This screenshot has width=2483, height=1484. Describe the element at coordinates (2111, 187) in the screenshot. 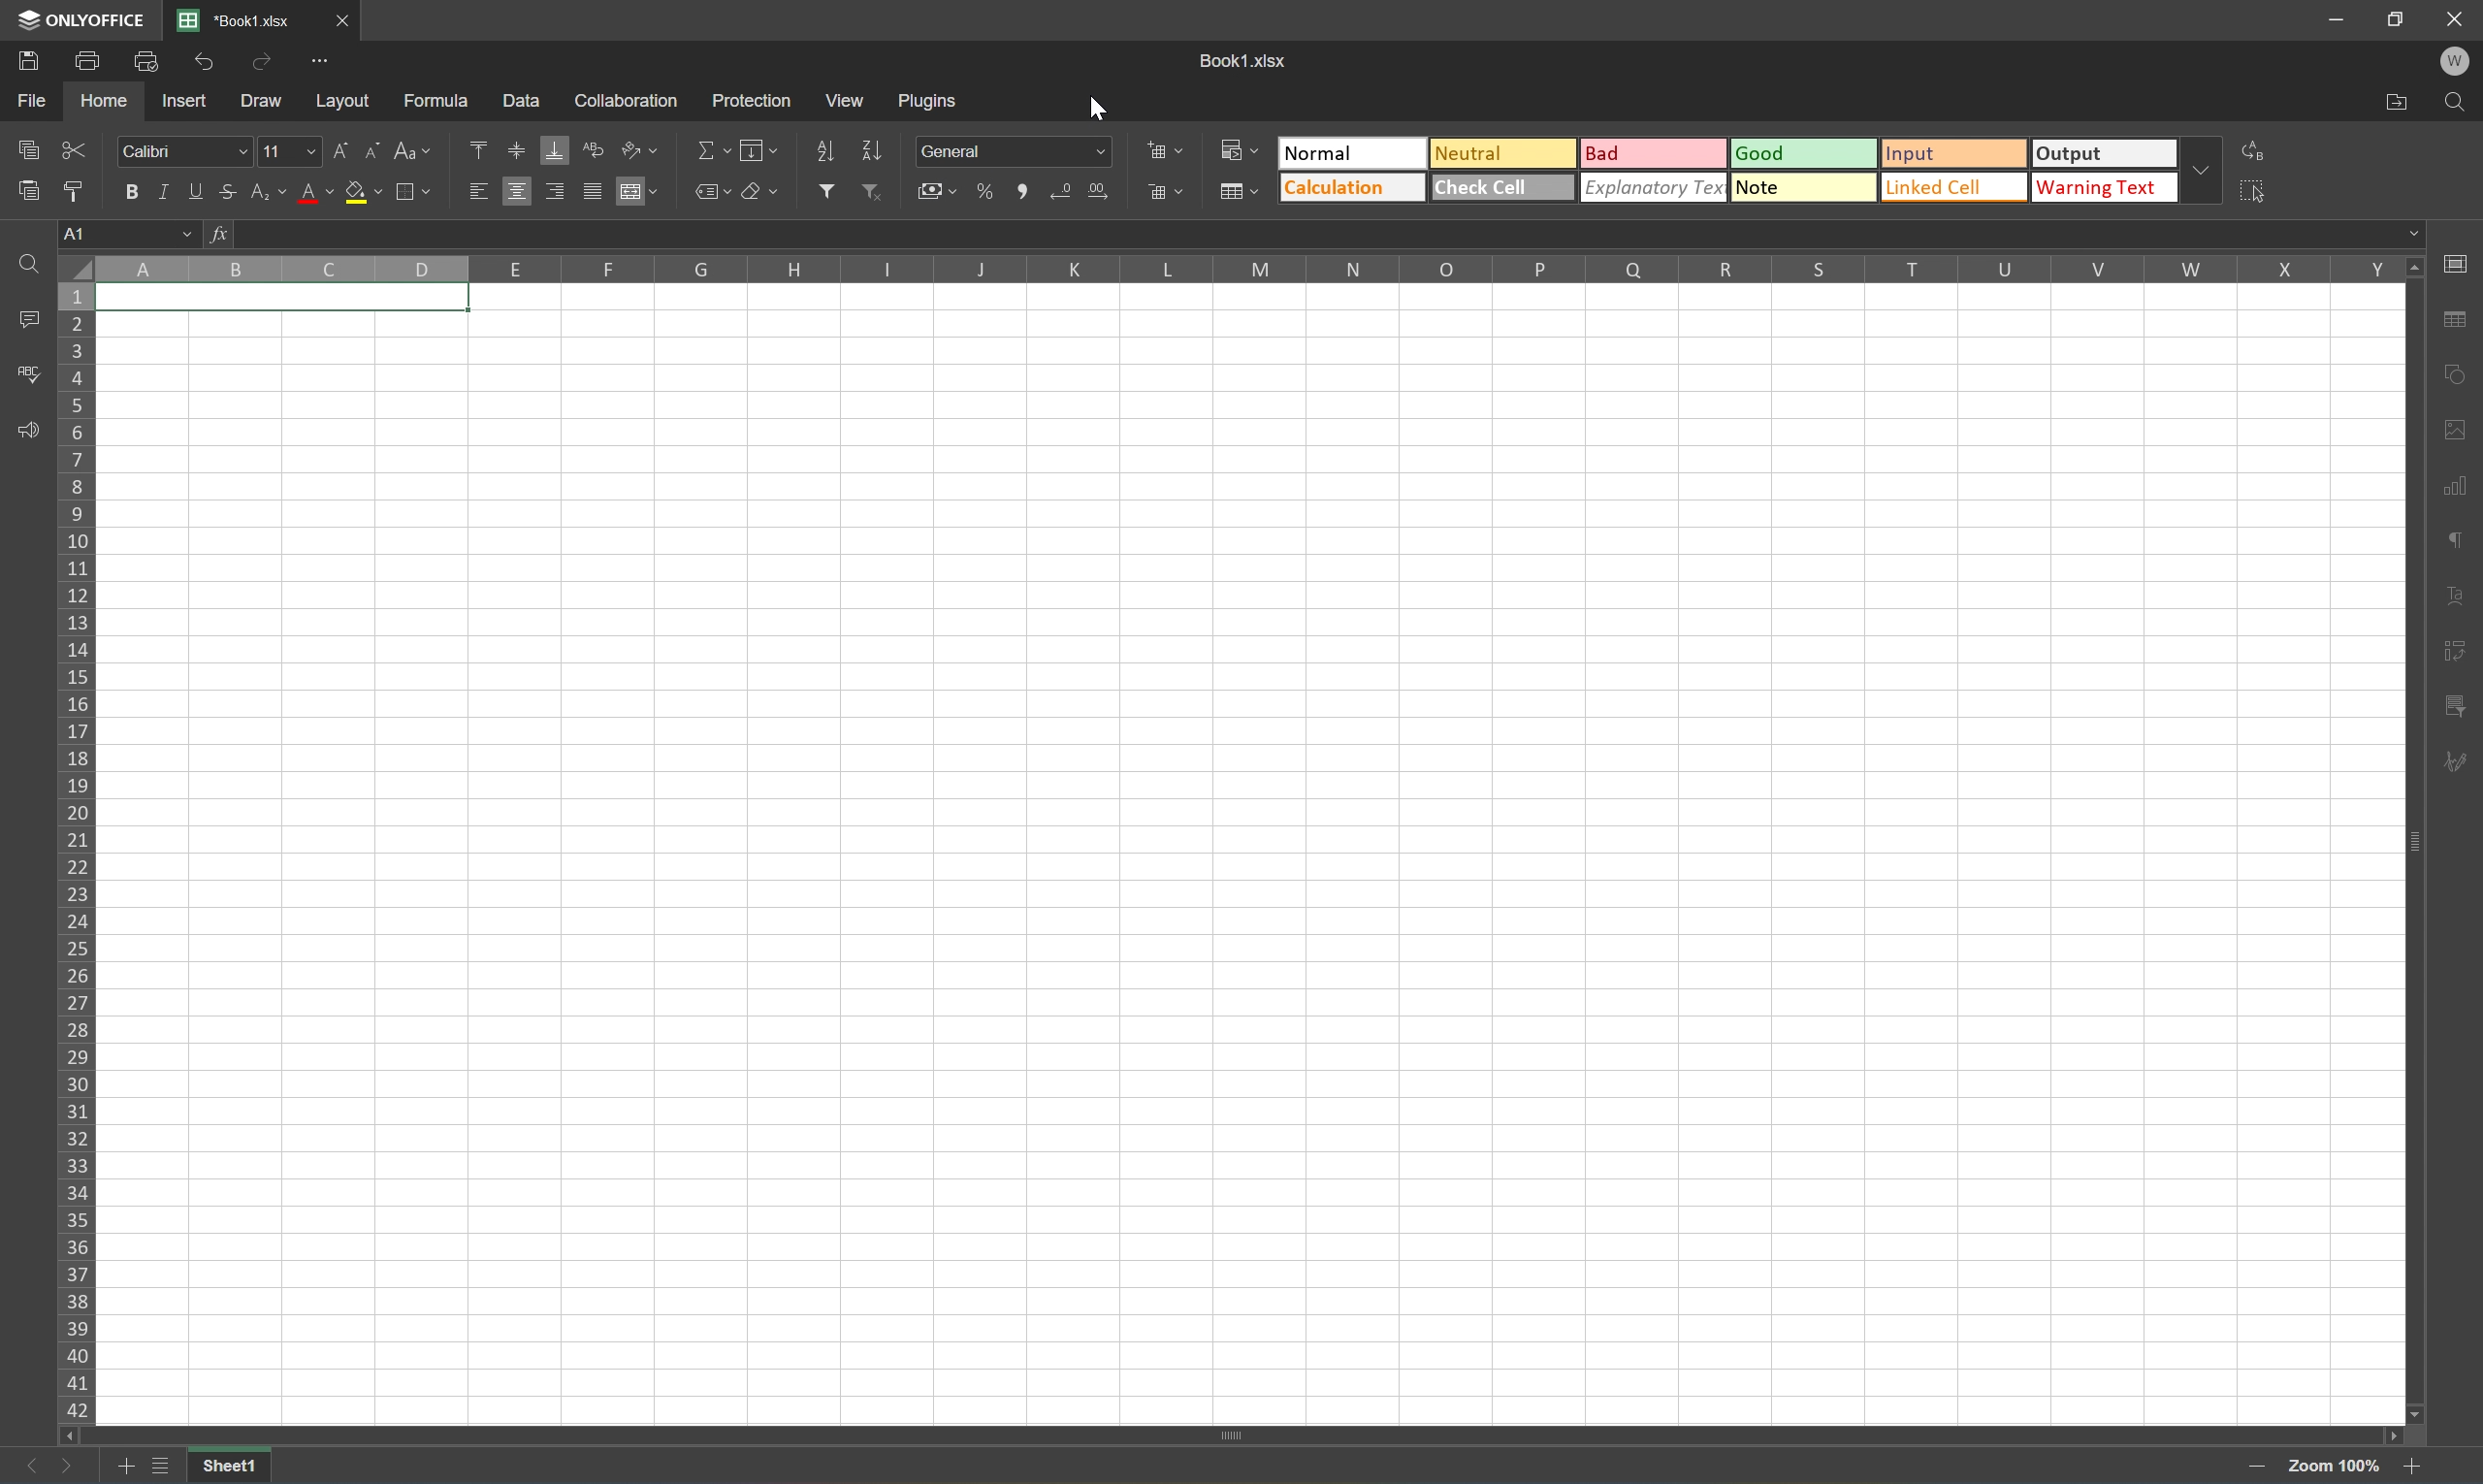

I see `Warning text` at that location.